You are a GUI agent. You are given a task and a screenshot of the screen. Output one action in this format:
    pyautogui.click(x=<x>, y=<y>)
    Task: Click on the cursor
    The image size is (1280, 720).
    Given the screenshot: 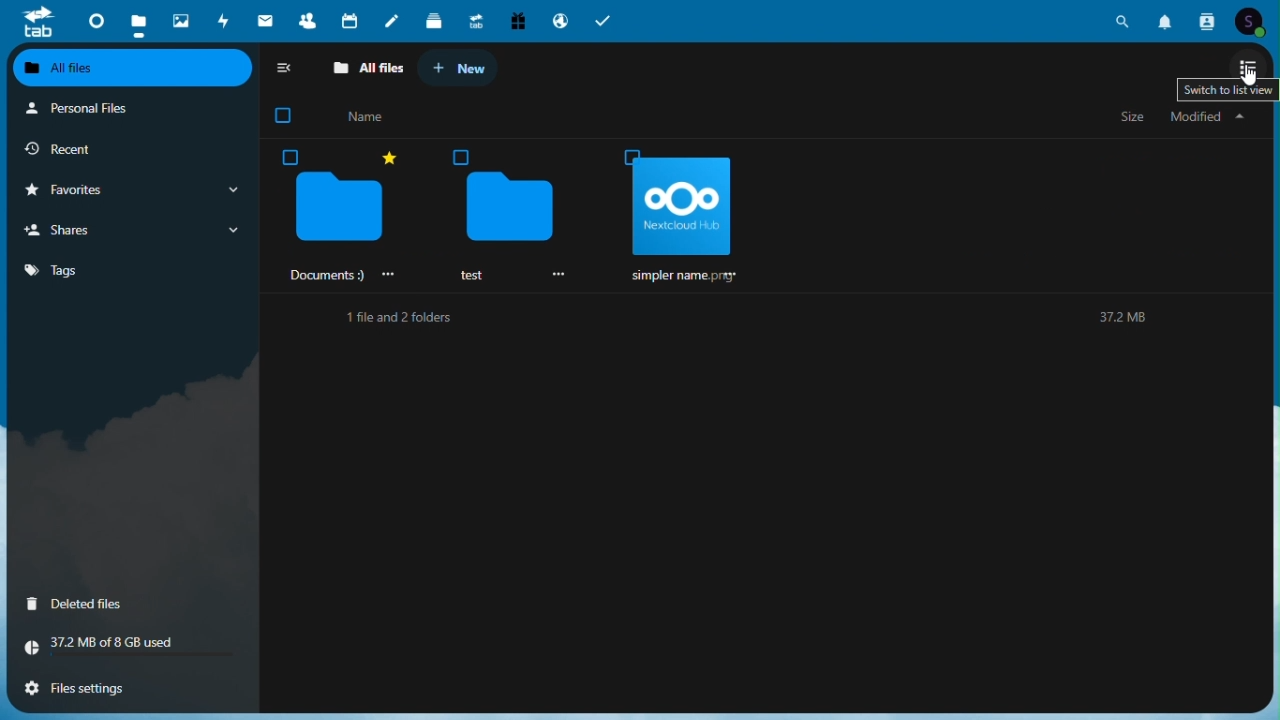 What is the action you would take?
    pyautogui.click(x=1251, y=75)
    